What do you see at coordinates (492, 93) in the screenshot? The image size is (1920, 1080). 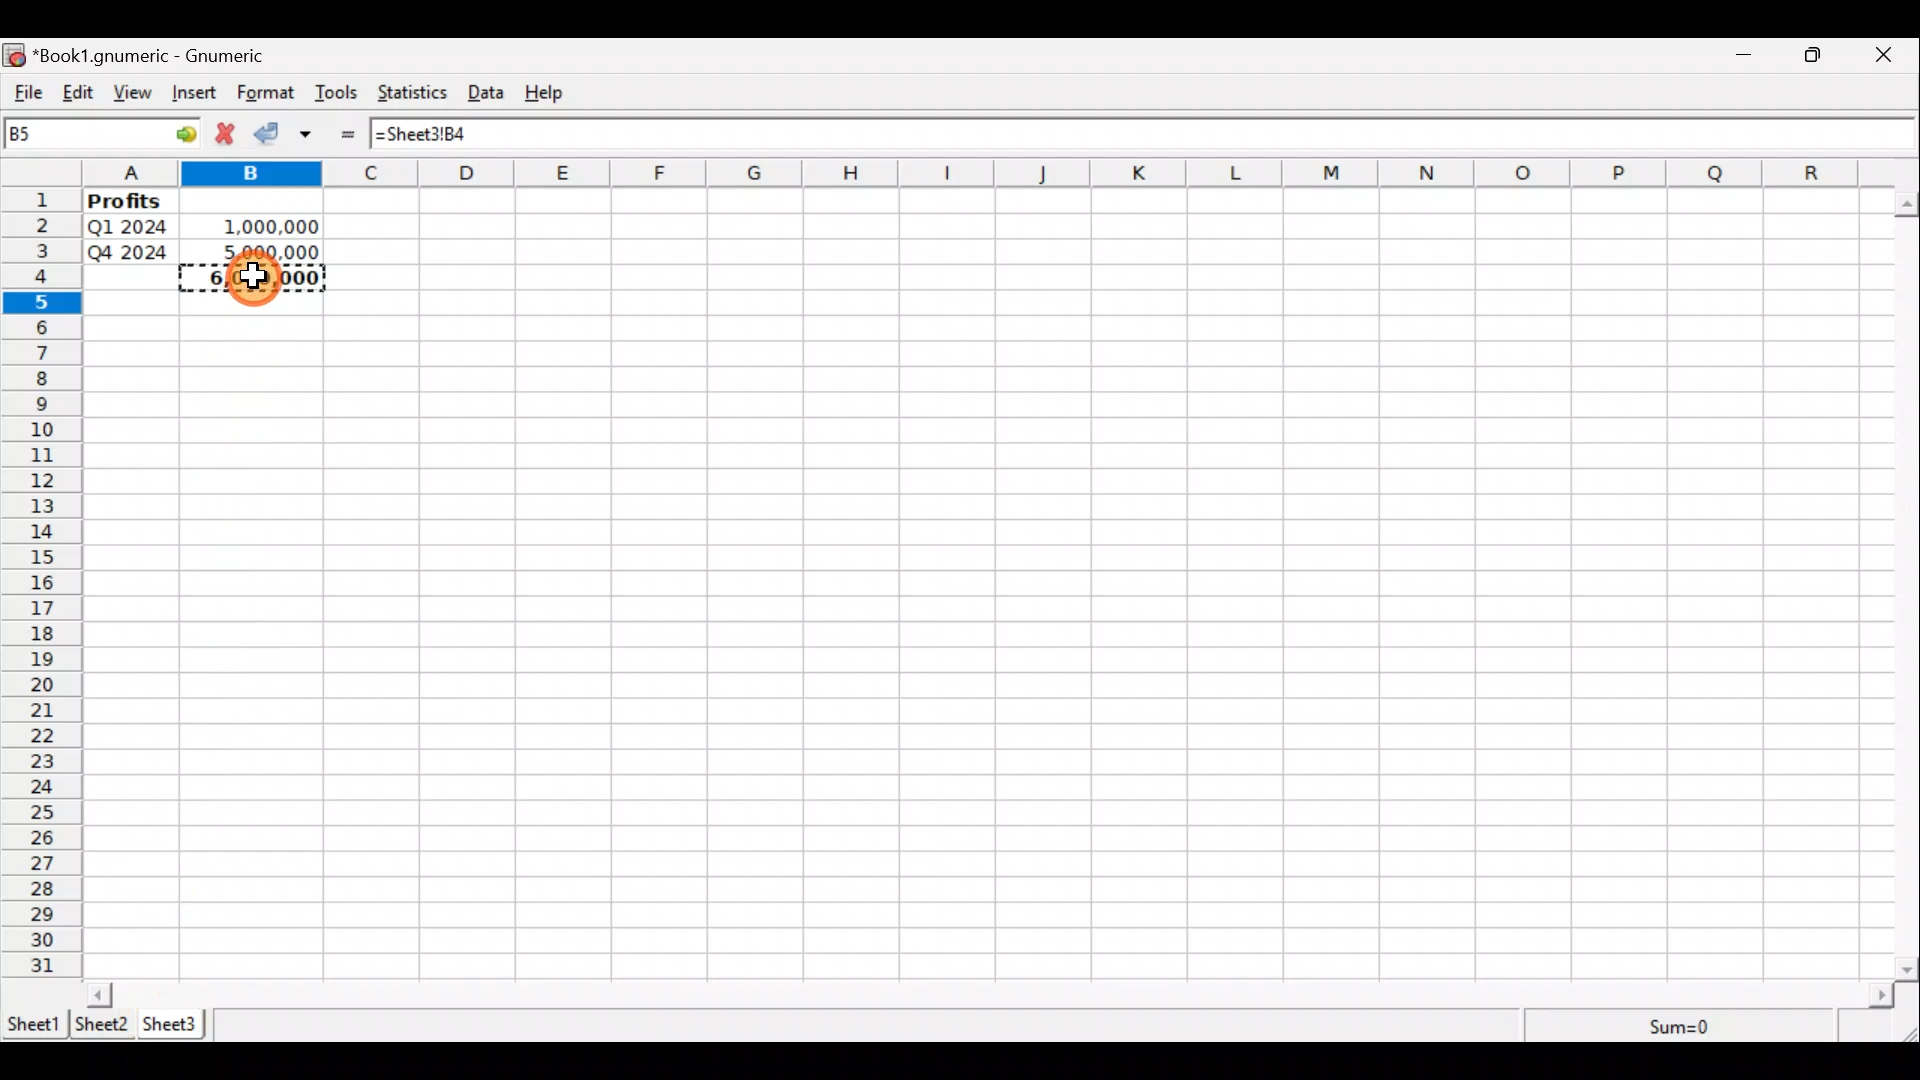 I see `Data` at bounding box center [492, 93].